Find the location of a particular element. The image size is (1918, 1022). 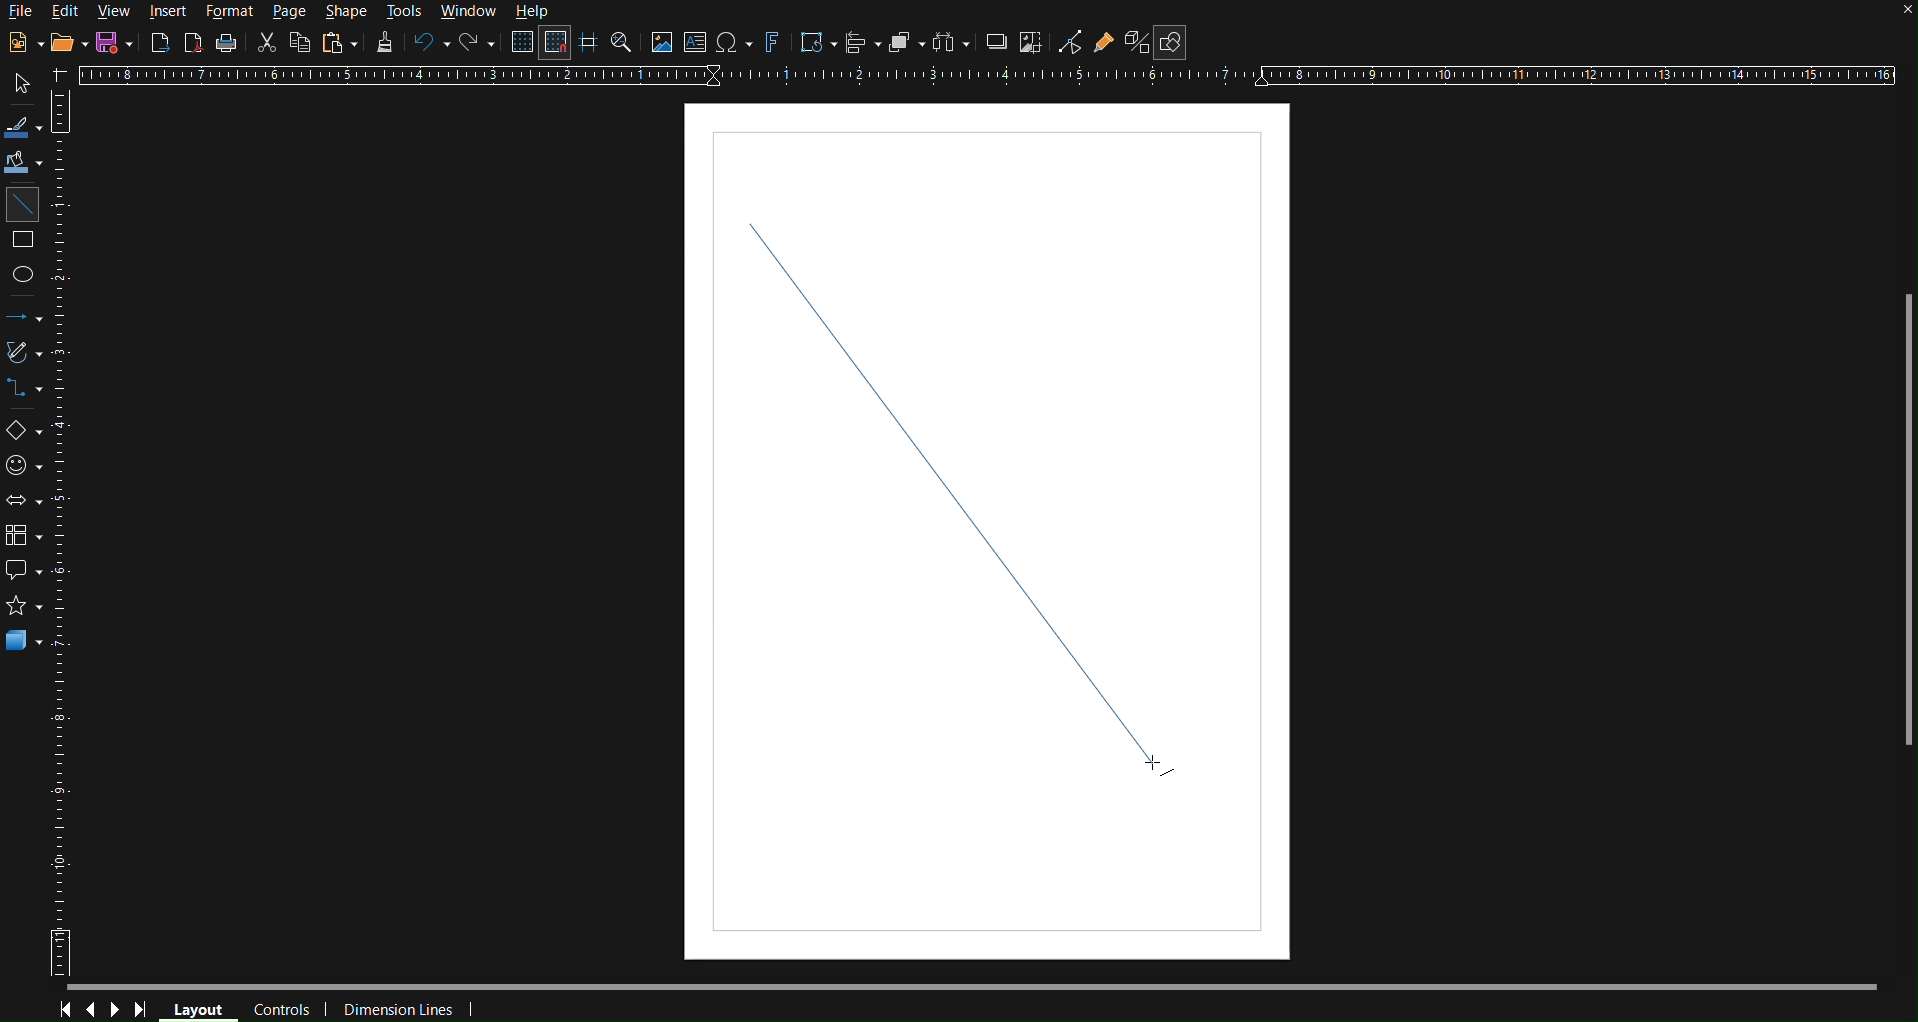

Scrollbar is located at coordinates (972, 987).